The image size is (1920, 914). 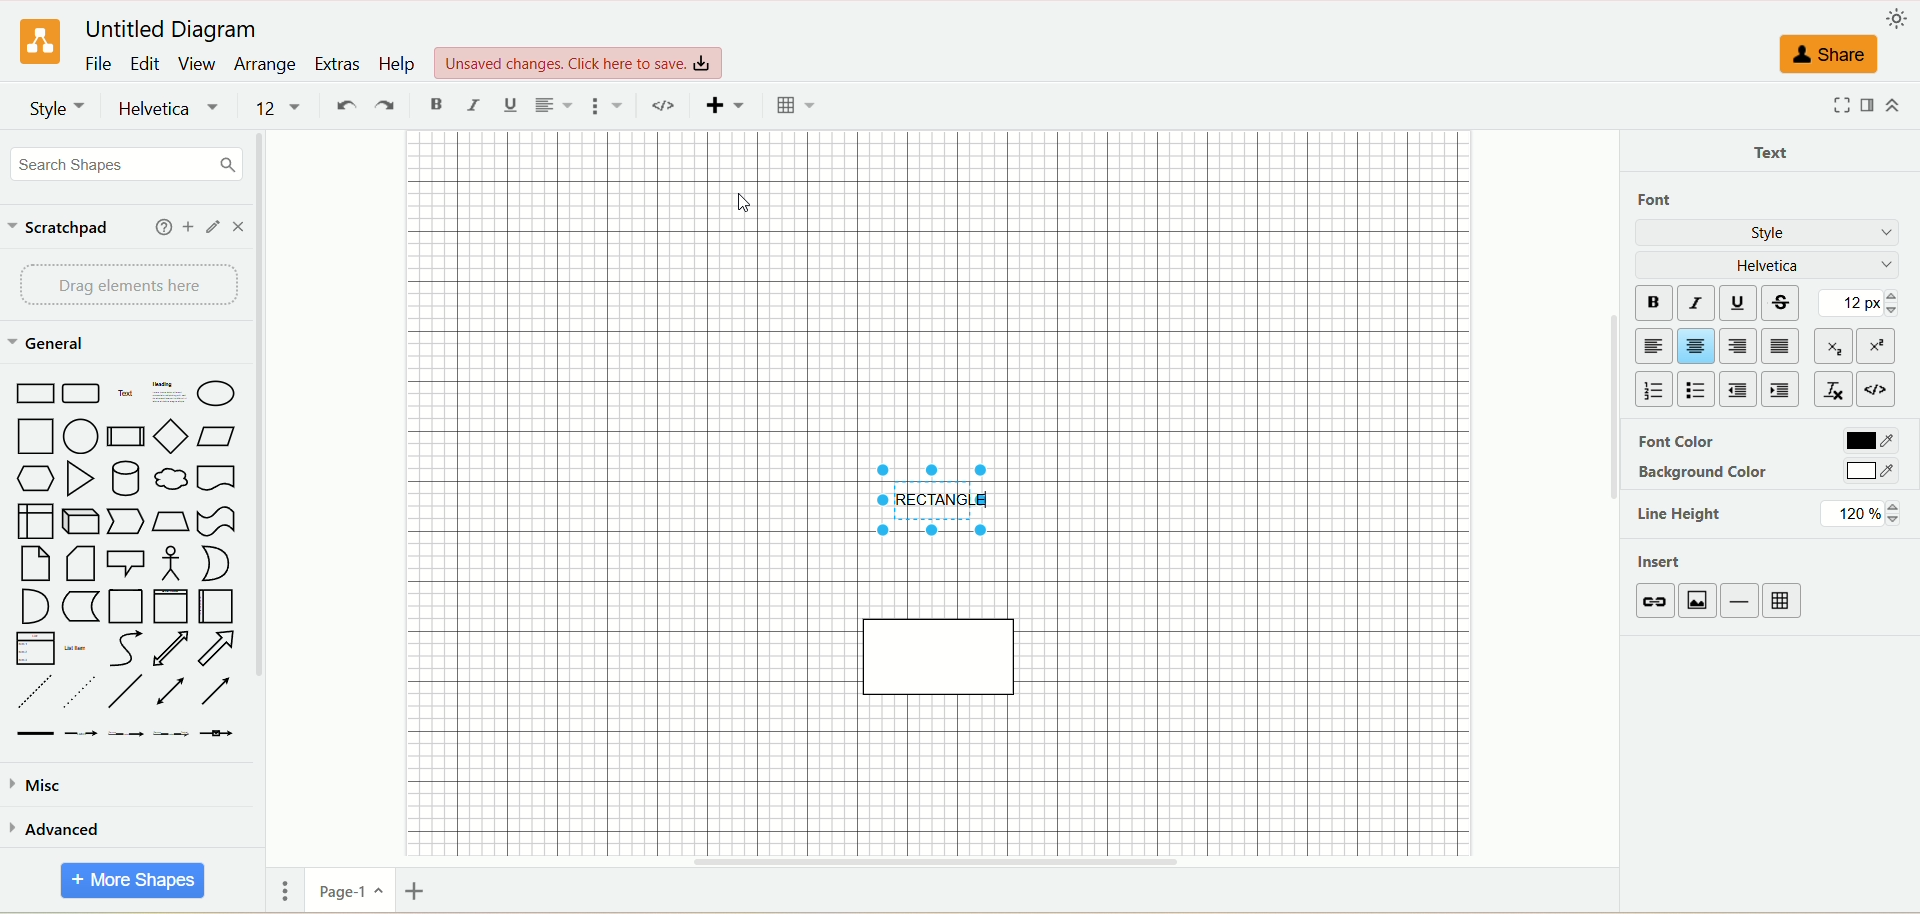 What do you see at coordinates (79, 647) in the screenshot?
I see `list items` at bounding box center [79, 647].